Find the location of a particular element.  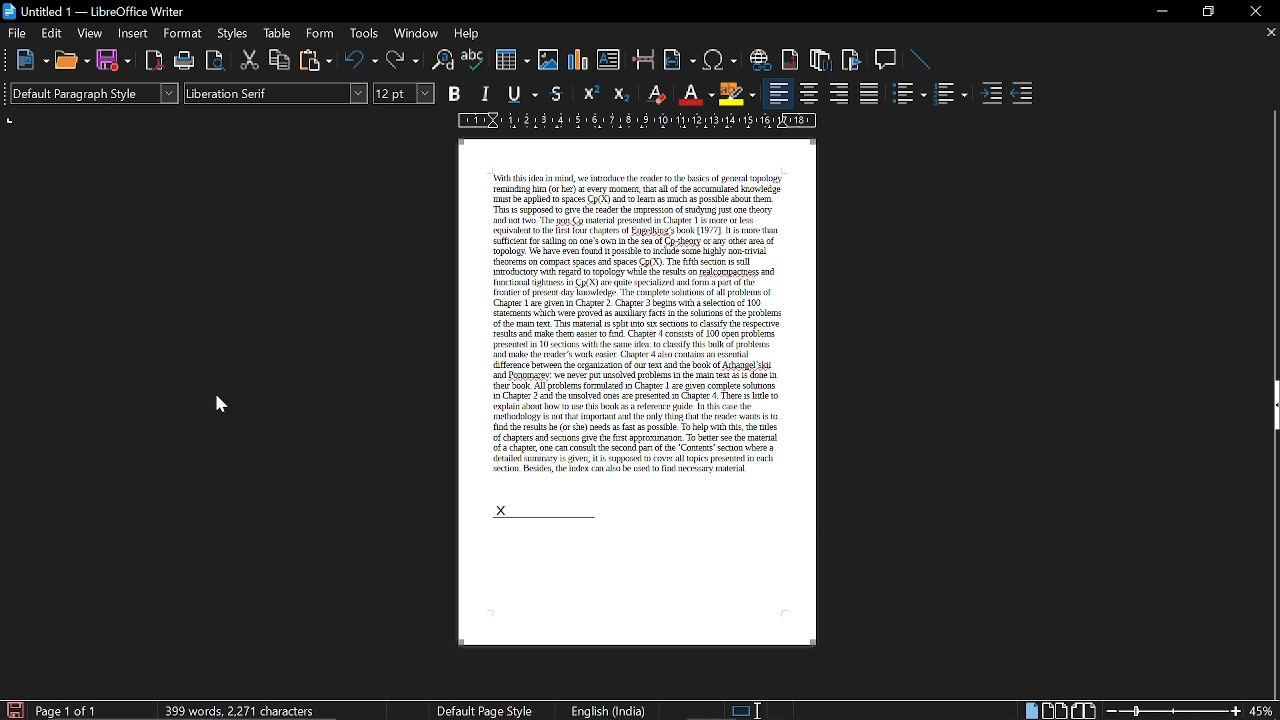

paste is located at coordinates (314, 60).